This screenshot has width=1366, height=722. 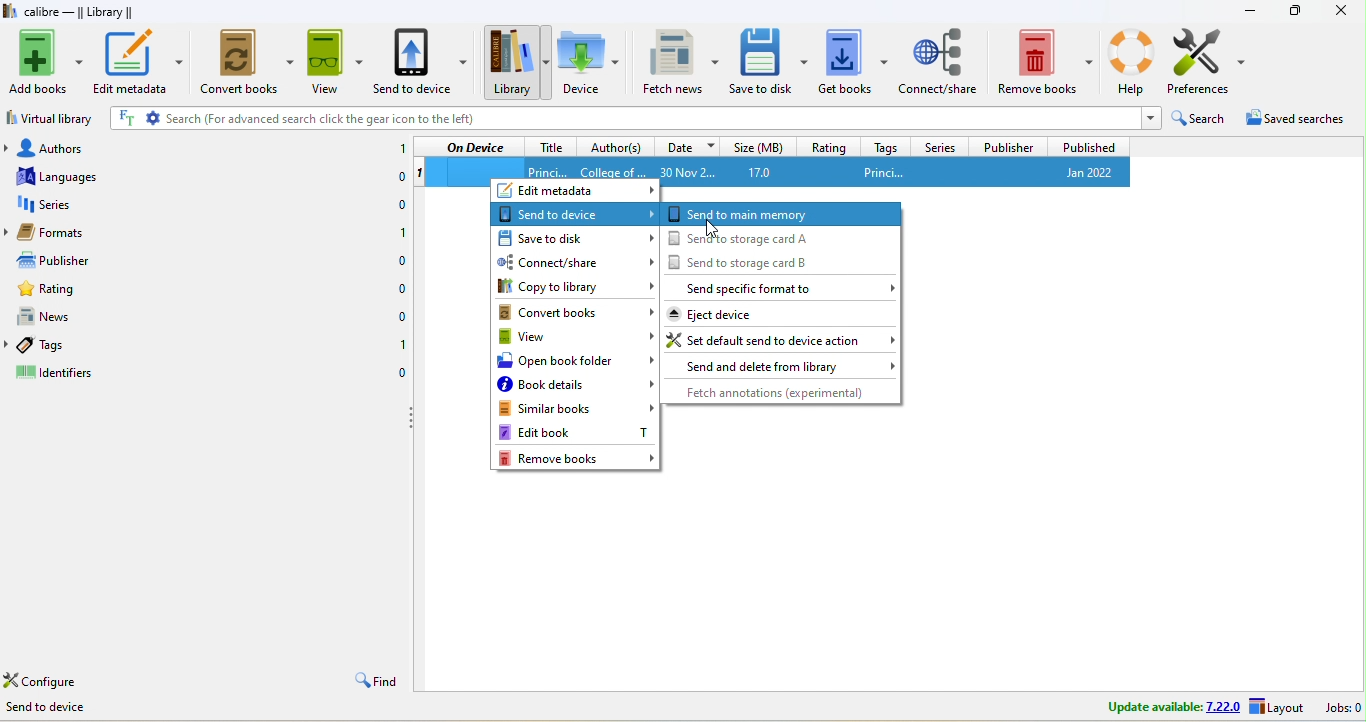 What do you see at coordinates (399, 317) in the screenshot?
I see `0` at bounding box center [399, 317].